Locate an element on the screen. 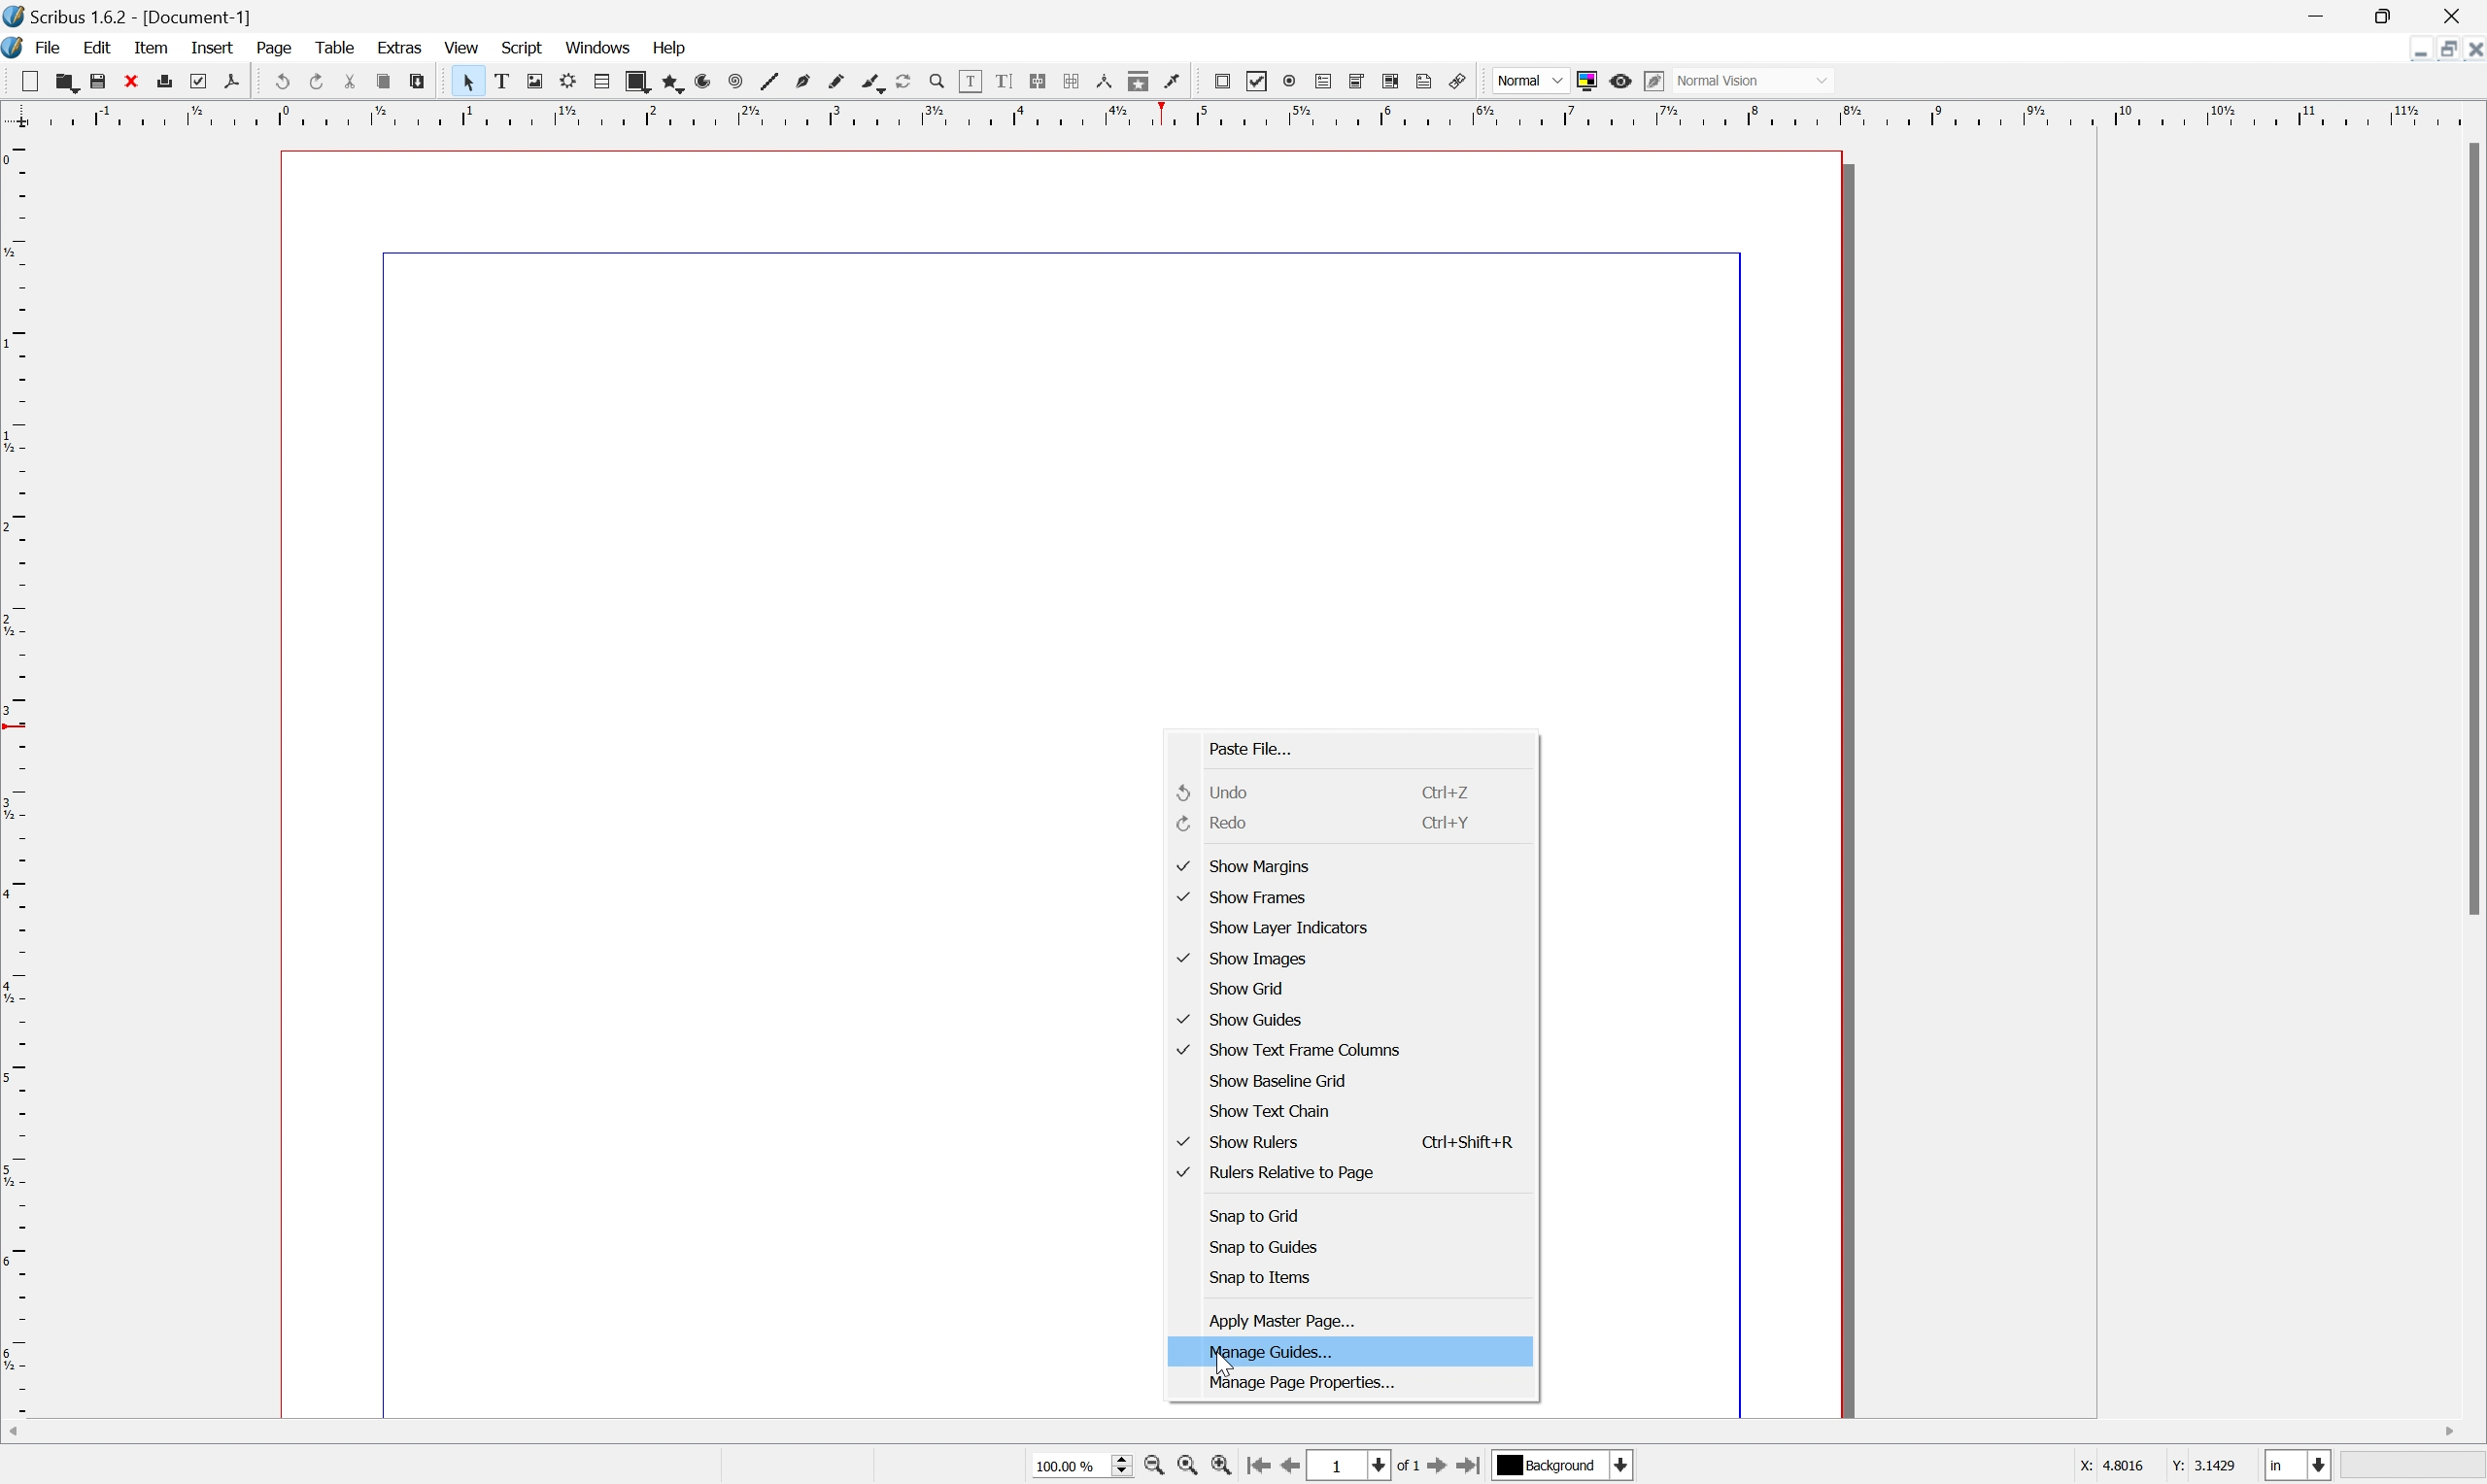  rotate item is located at coordinates (902, 81).